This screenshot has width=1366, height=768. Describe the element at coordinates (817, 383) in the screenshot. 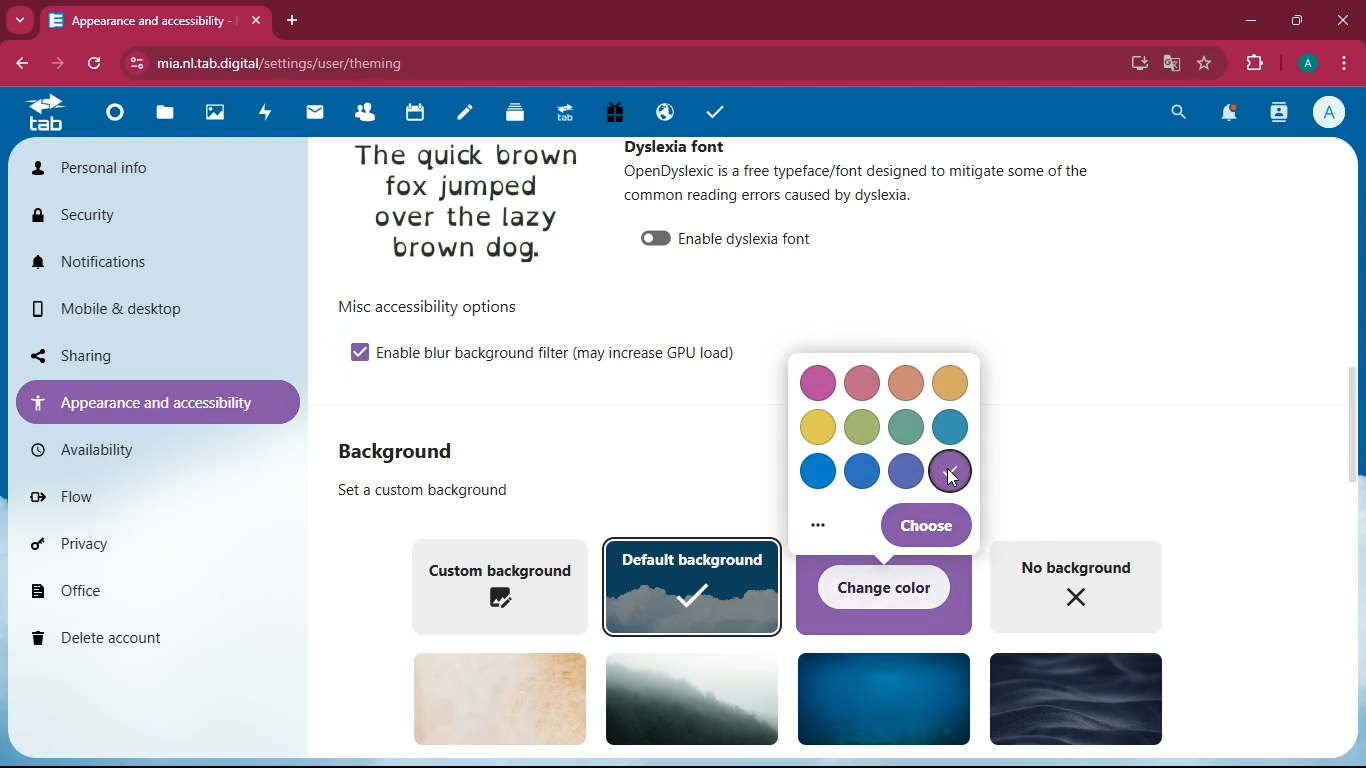

I see `color` at that location.